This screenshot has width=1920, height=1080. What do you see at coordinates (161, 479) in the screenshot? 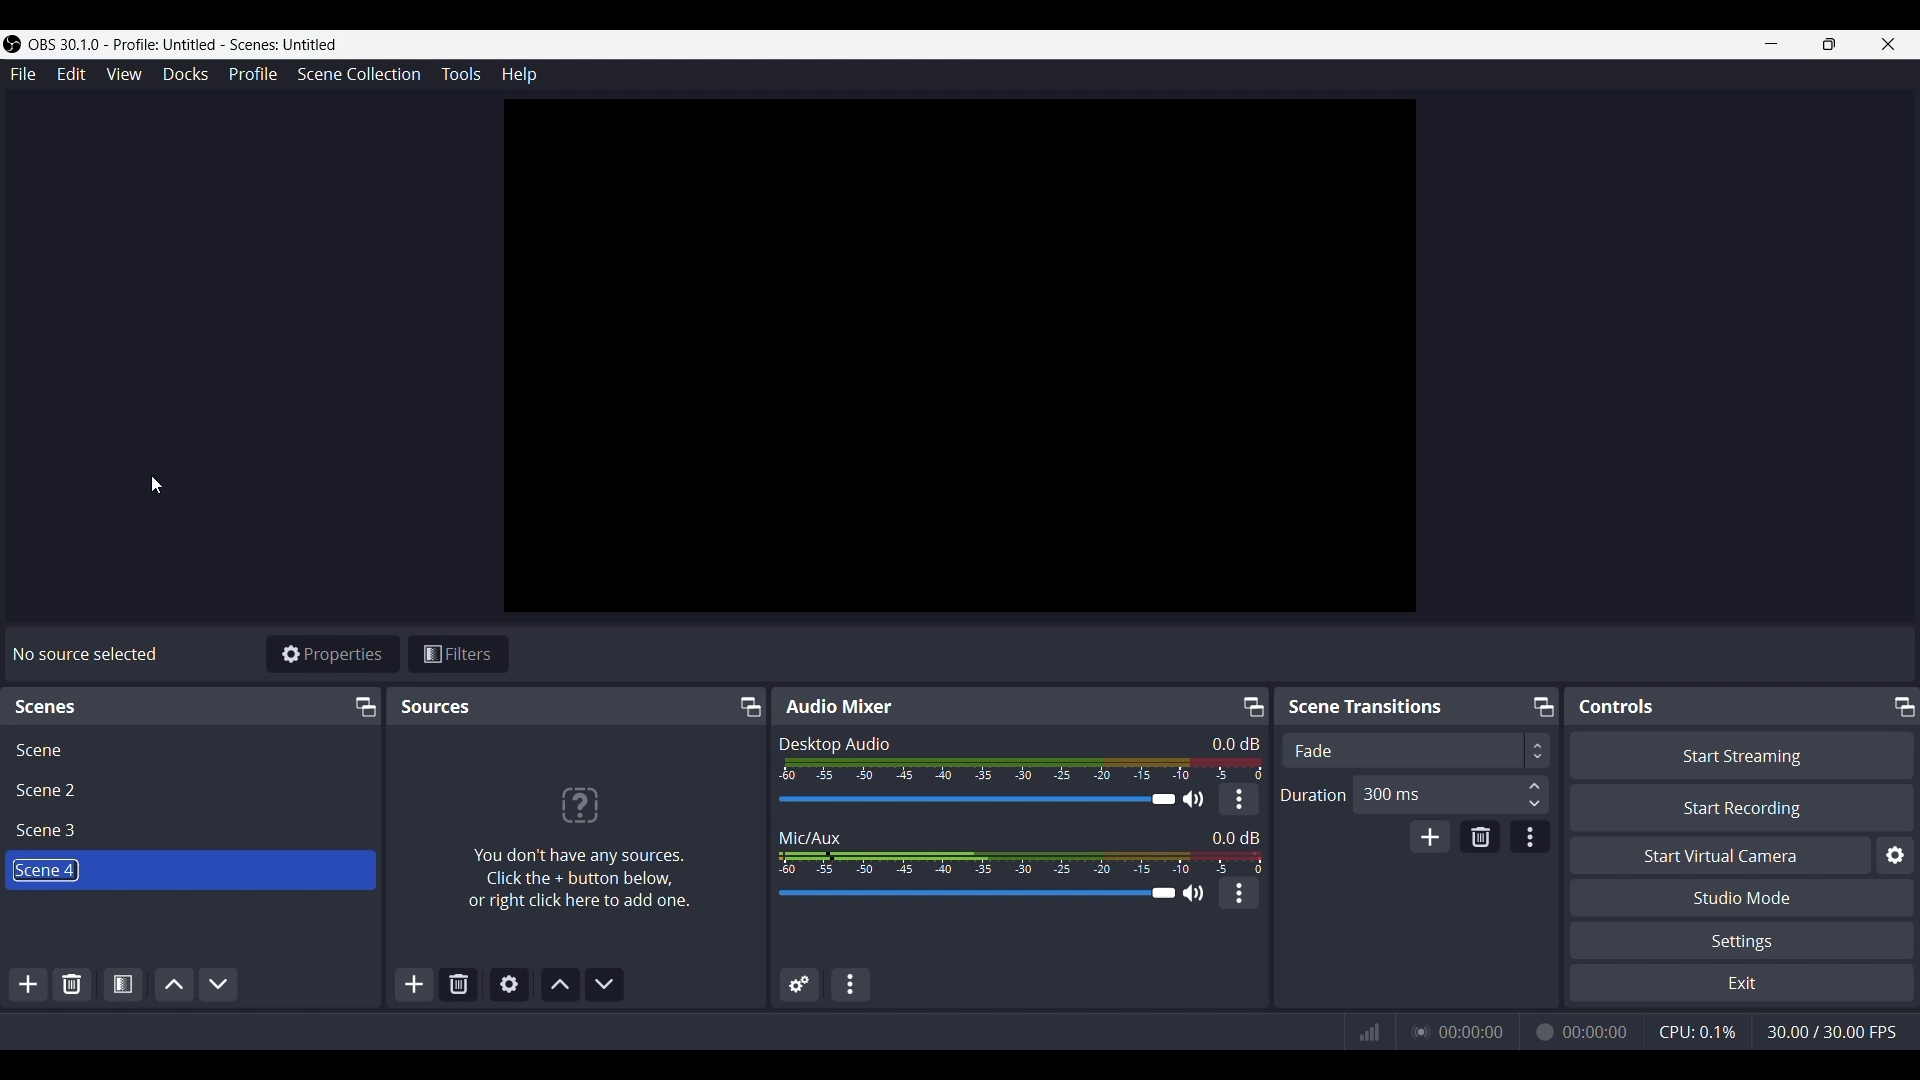
I see `cursor` at bounding box center [161, 479].